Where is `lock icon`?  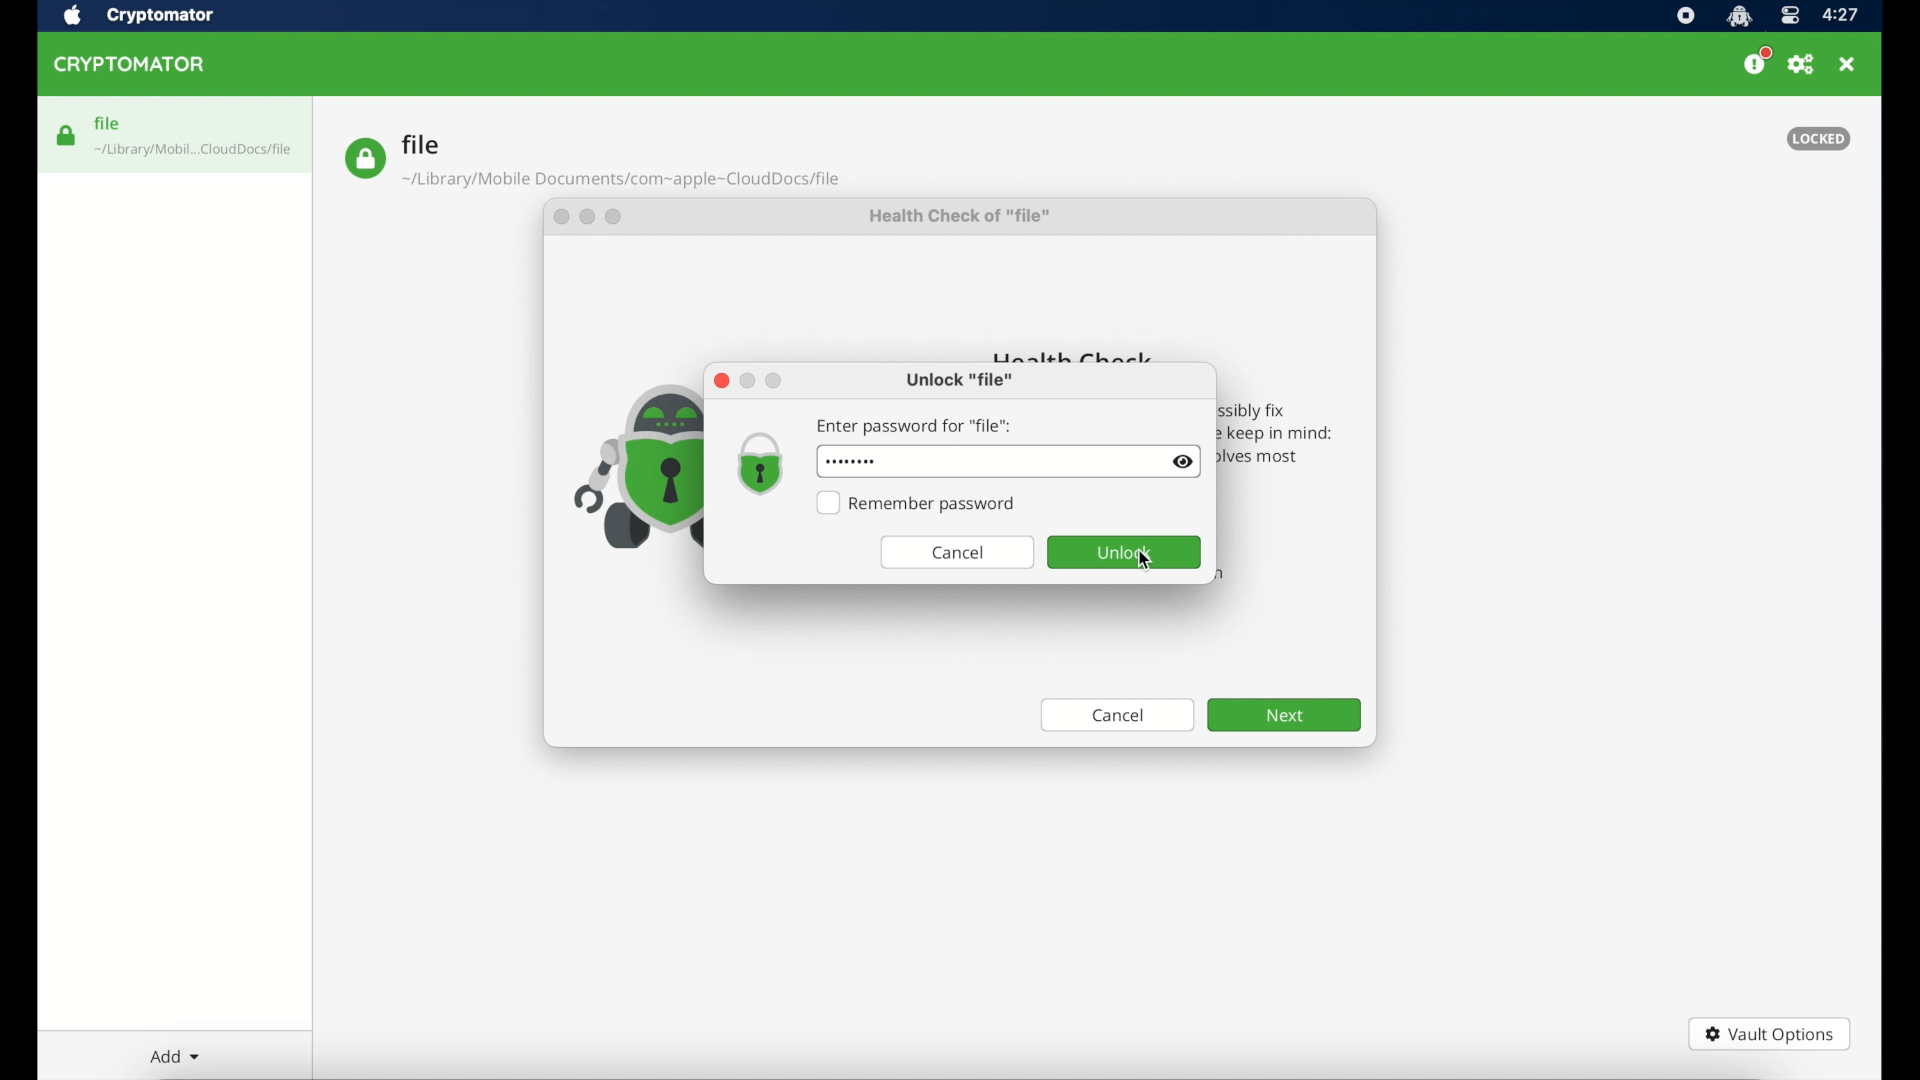 lock icon is located at coordinates (758, 464).